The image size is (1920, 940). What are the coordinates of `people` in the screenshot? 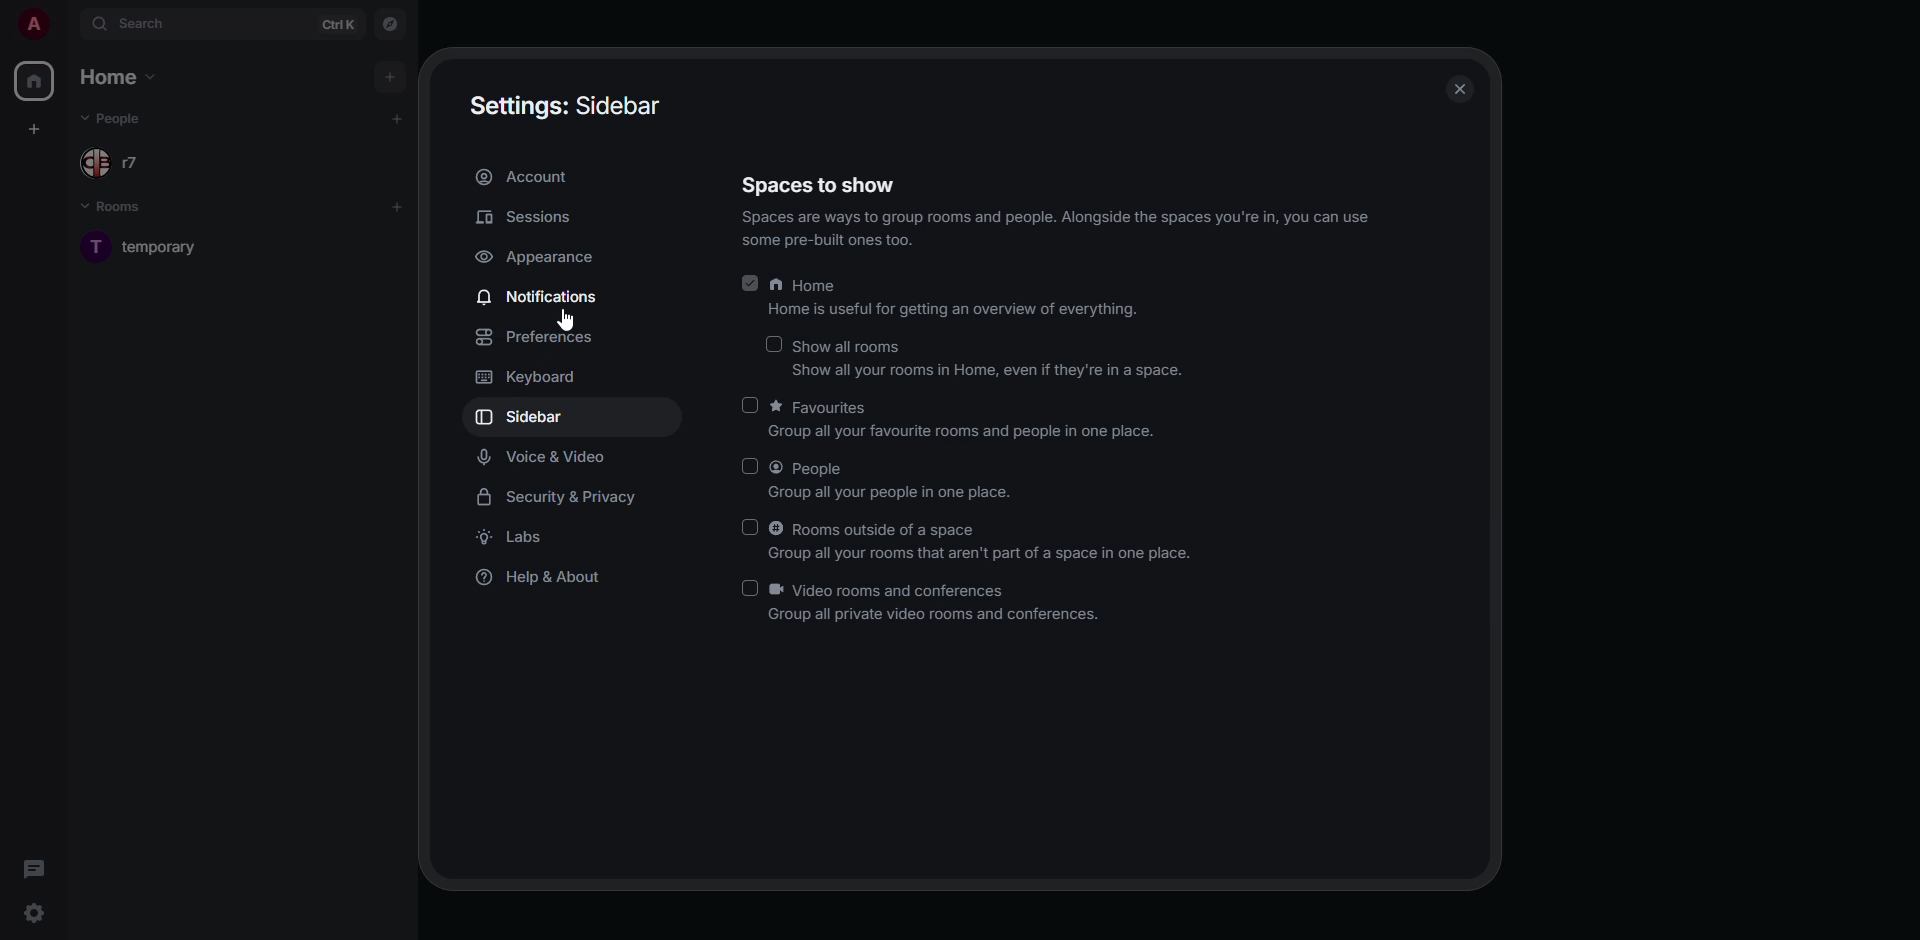 It's located at (894, 480).